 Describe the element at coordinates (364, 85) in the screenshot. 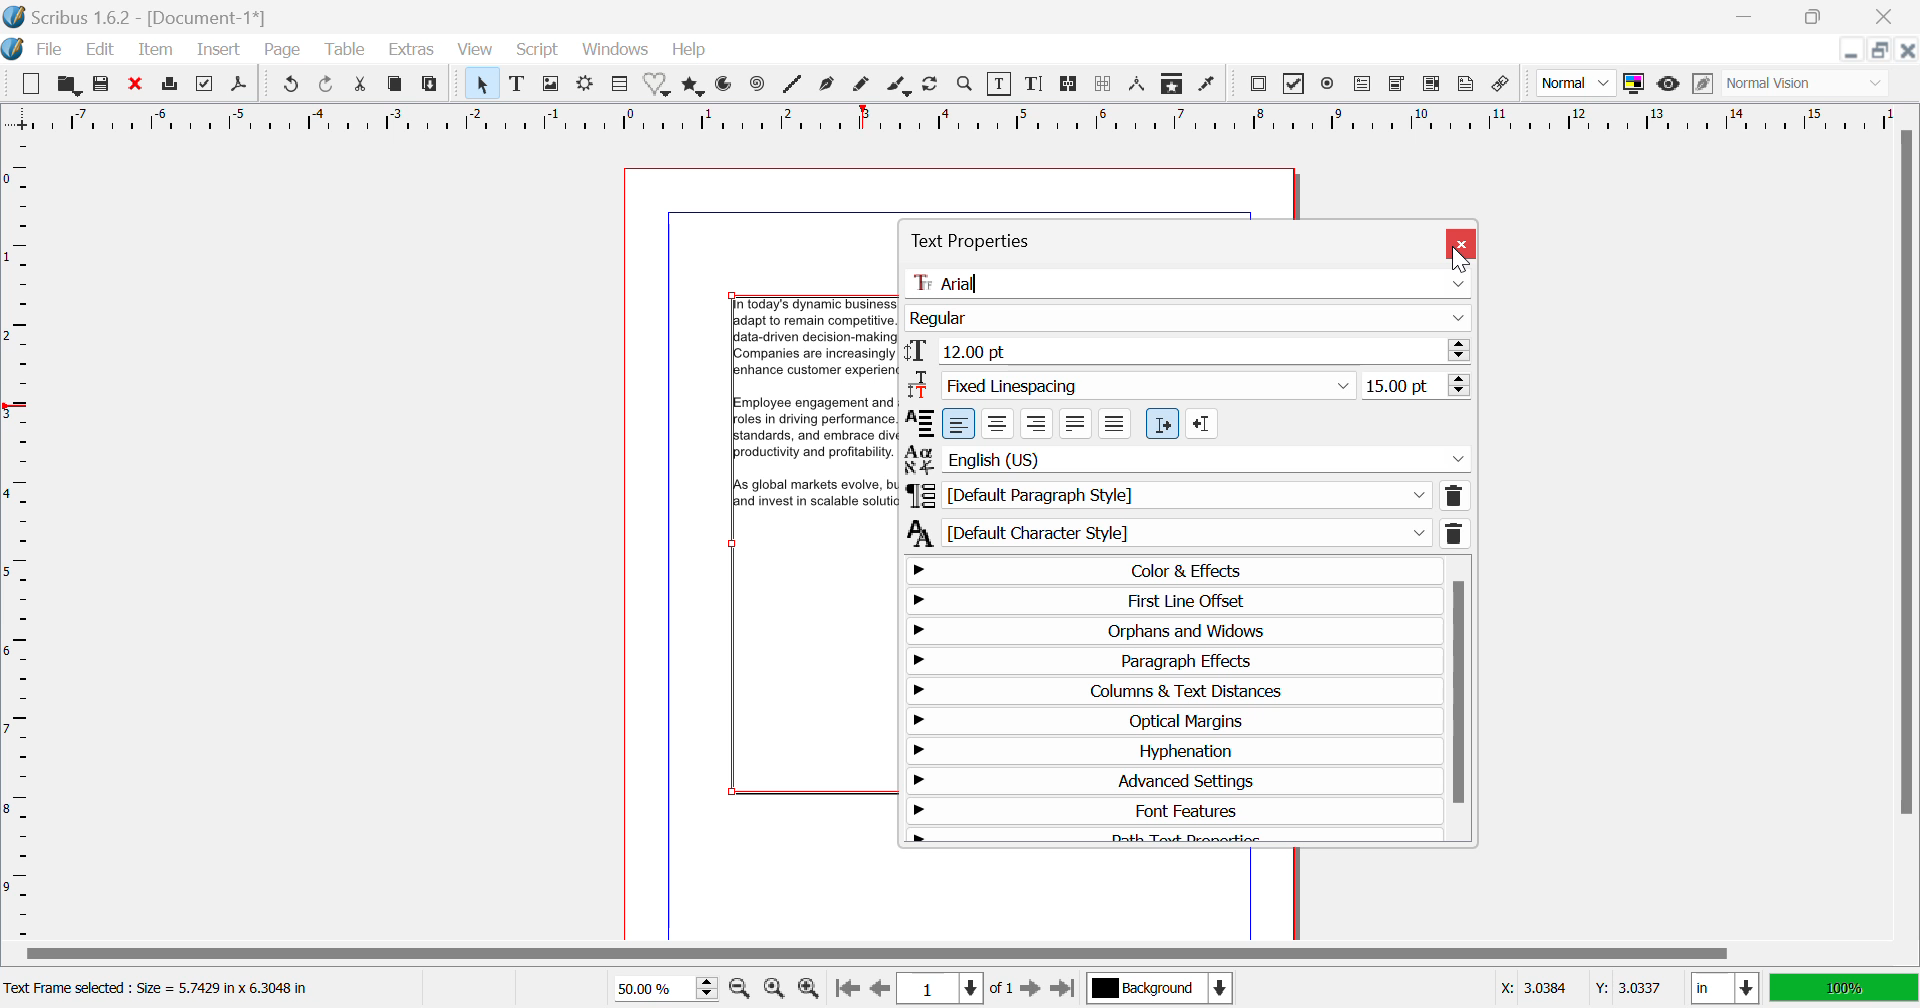

I see `Cut` at that location.